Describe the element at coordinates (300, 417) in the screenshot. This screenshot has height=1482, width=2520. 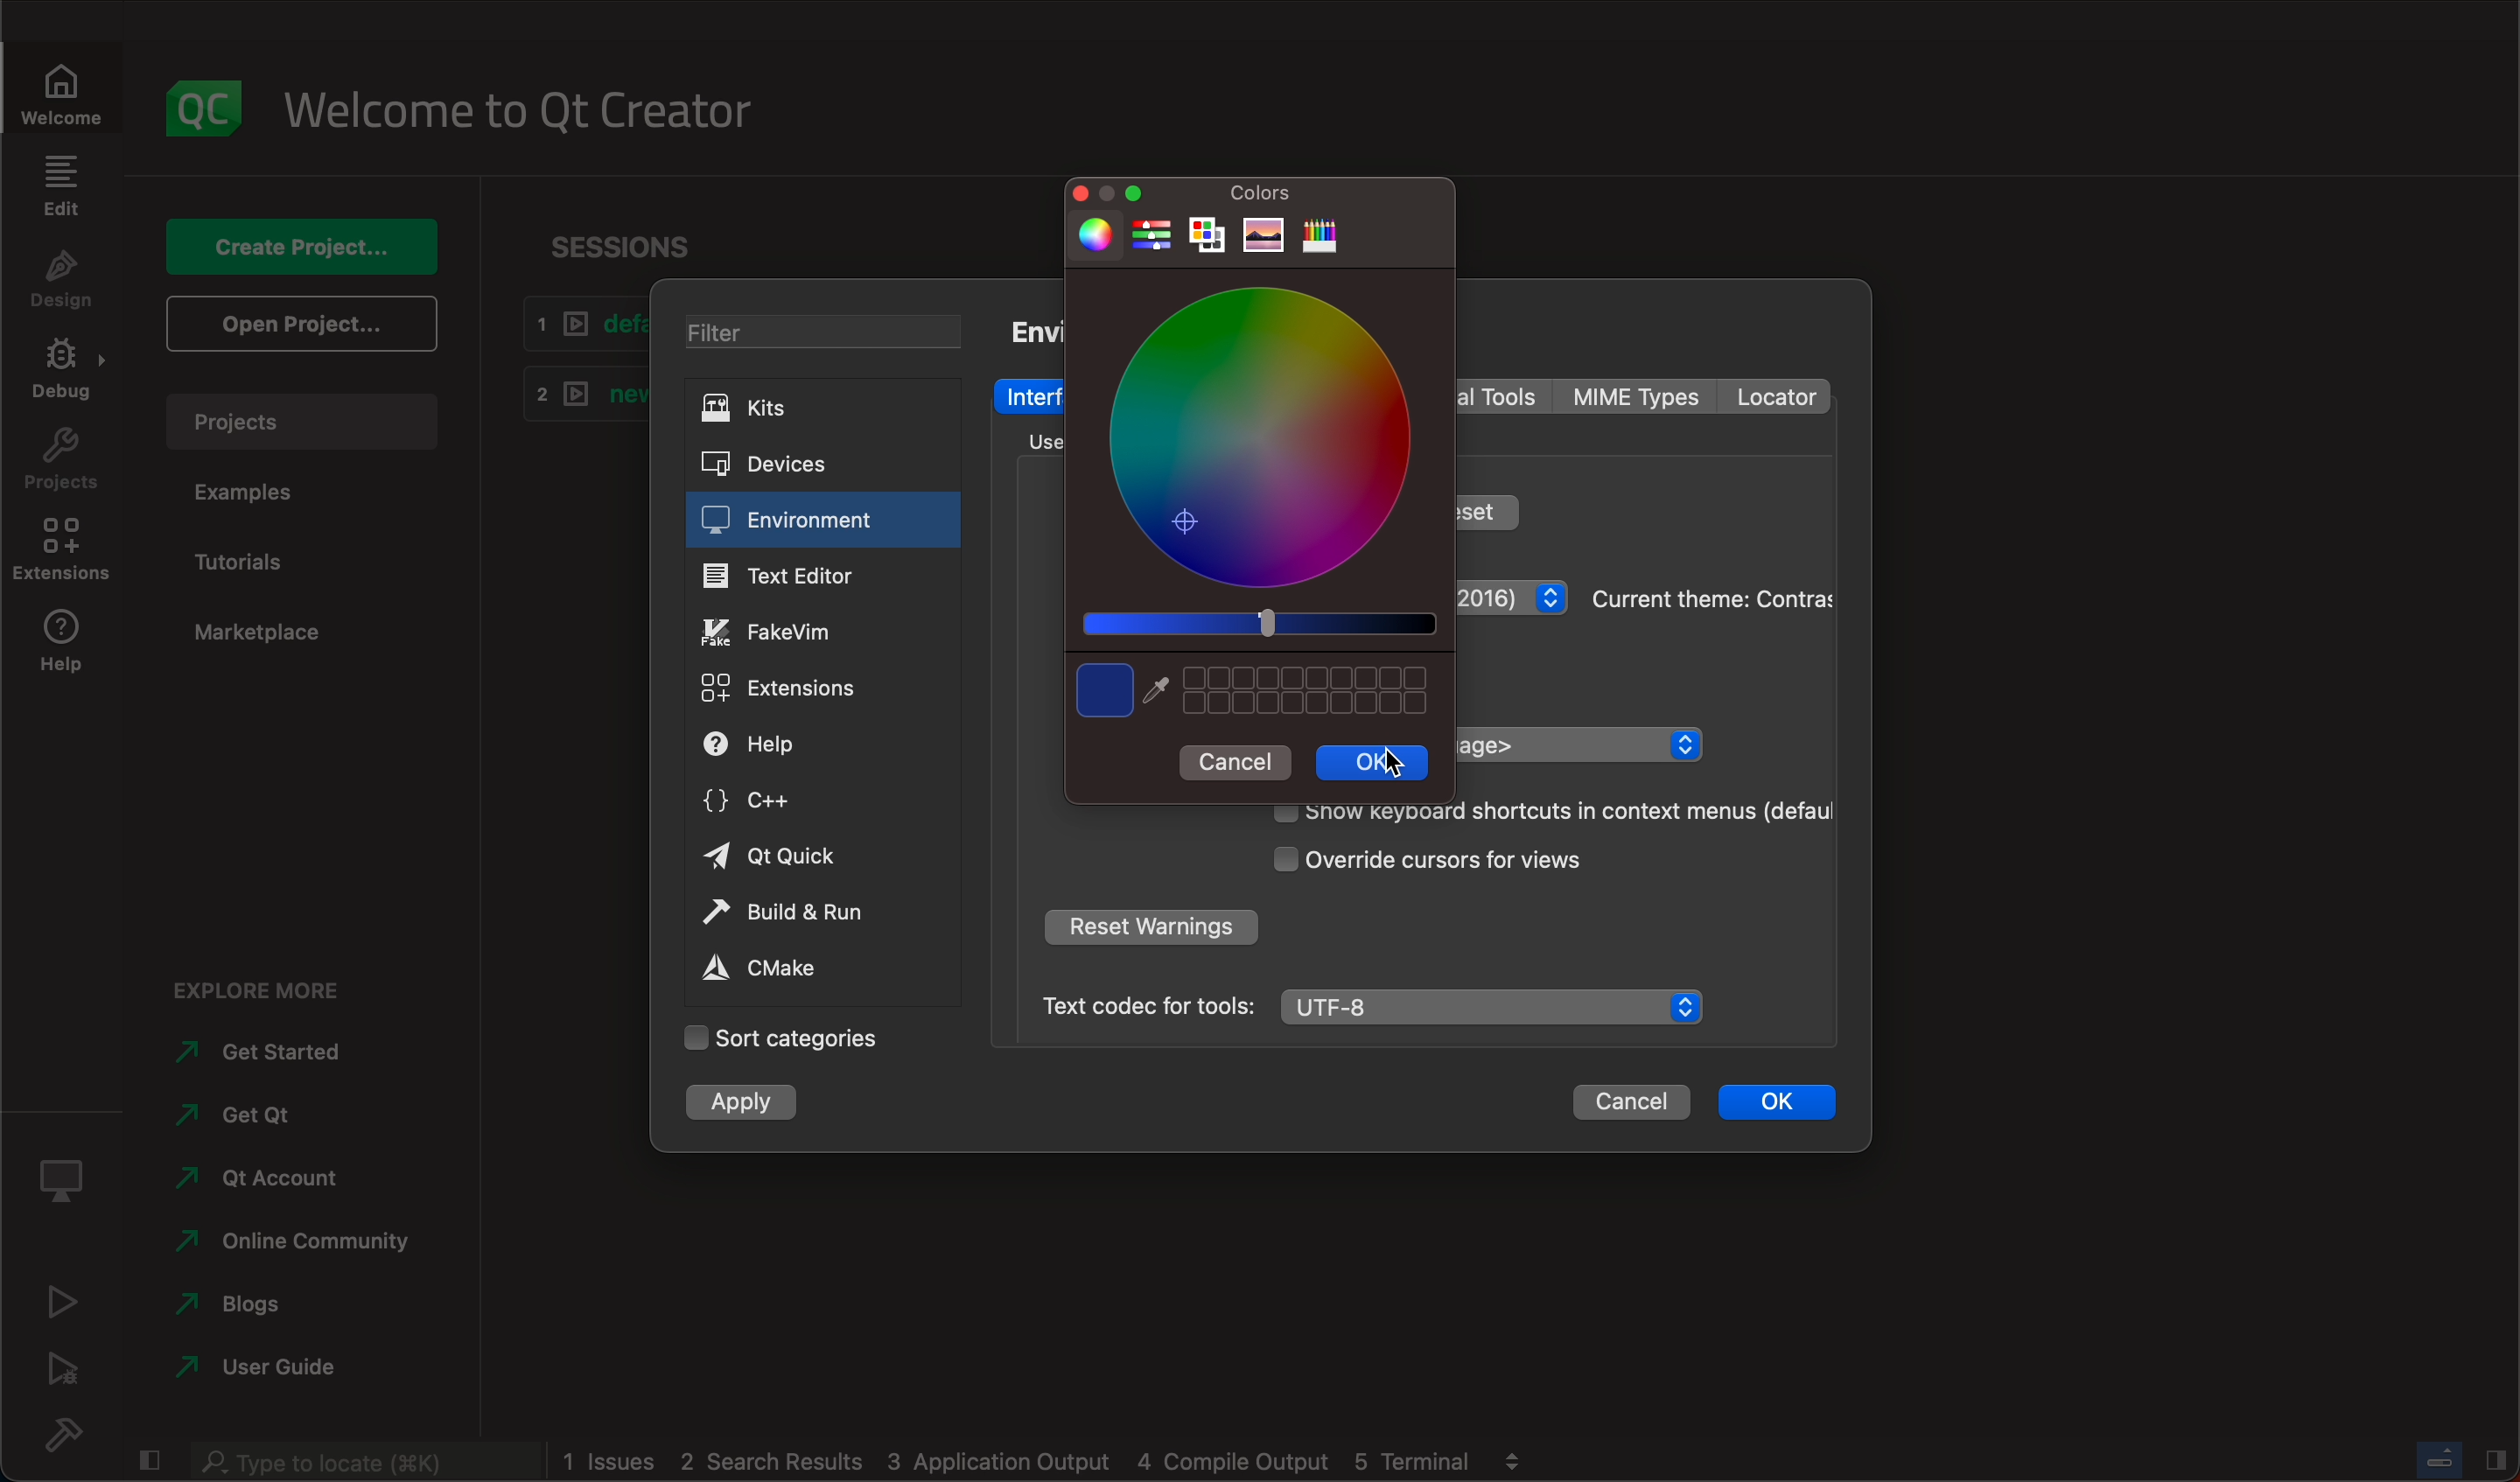
I see `project` at that location.